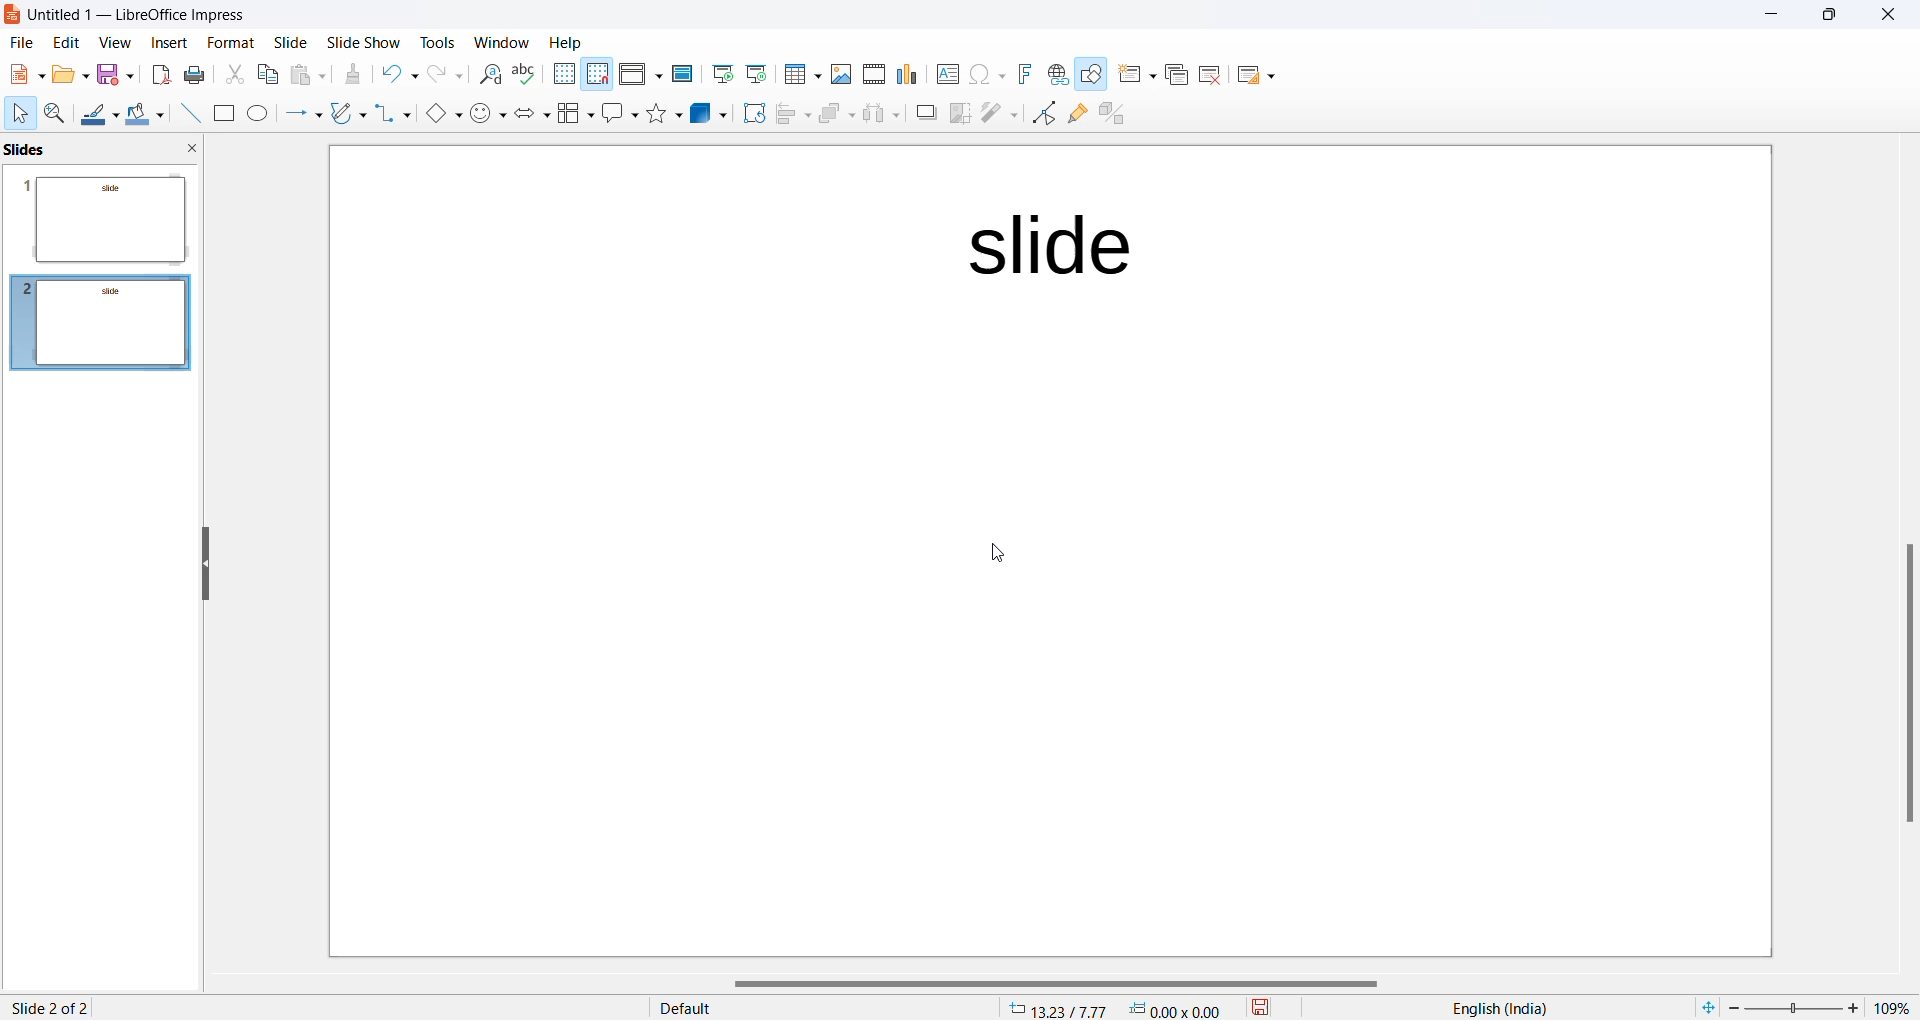 The width and height of the screenshot is (1920, 1020). Describe the element at coordinates (662, 114) in the screenshot. I see `Shapes` at that location.